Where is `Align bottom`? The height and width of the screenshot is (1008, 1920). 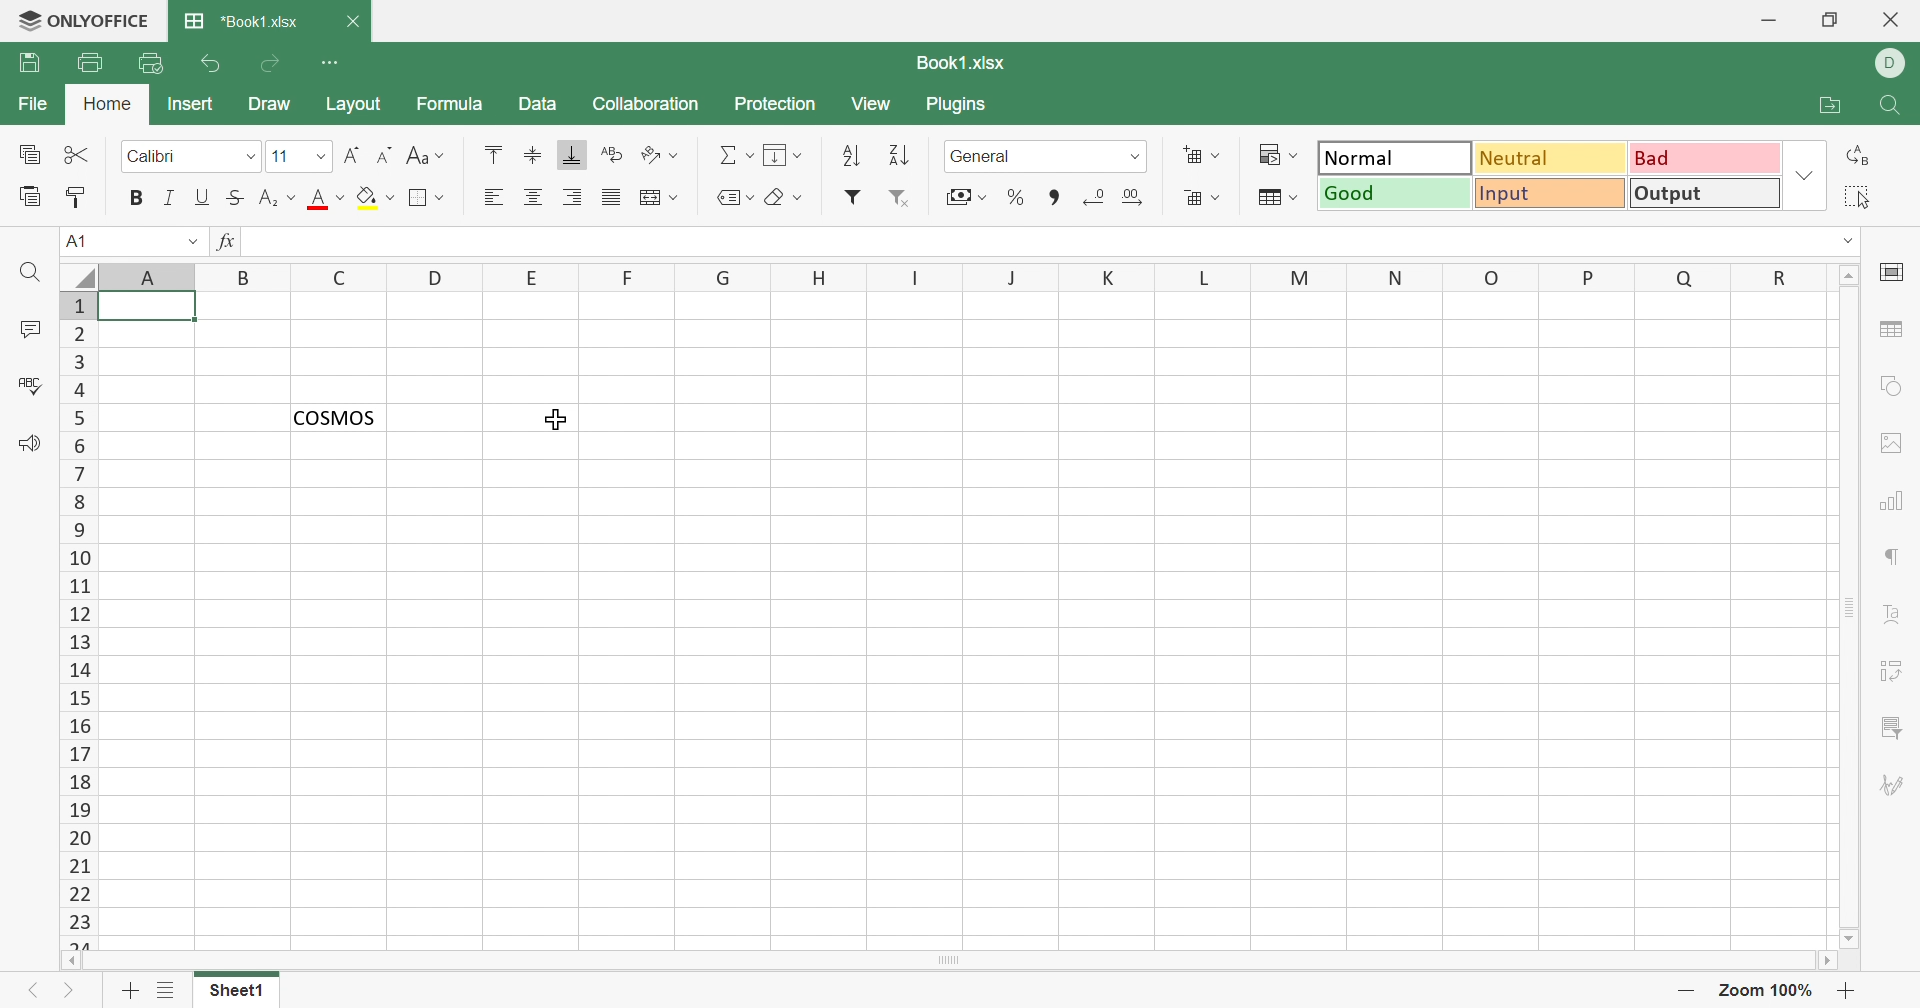 Align bottom is located at coordinates (573, 155).